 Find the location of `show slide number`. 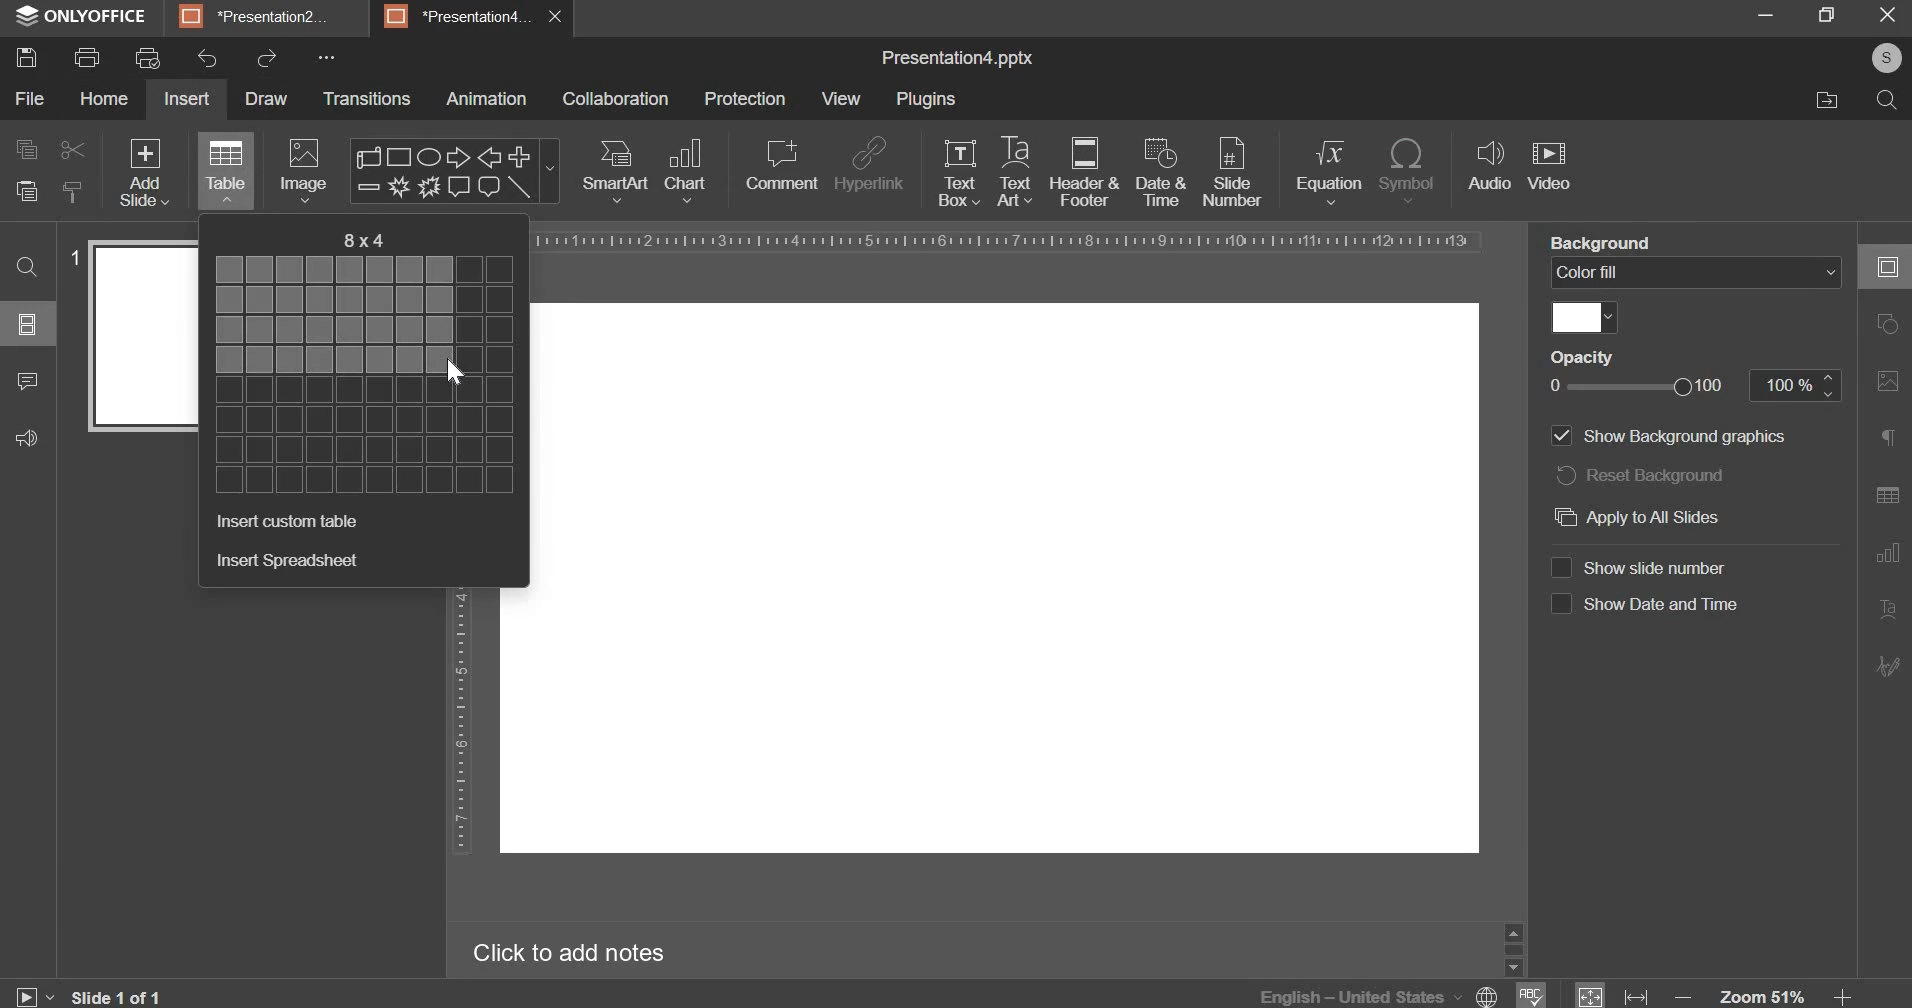

show slide number is located at coordinates (1638, 566).